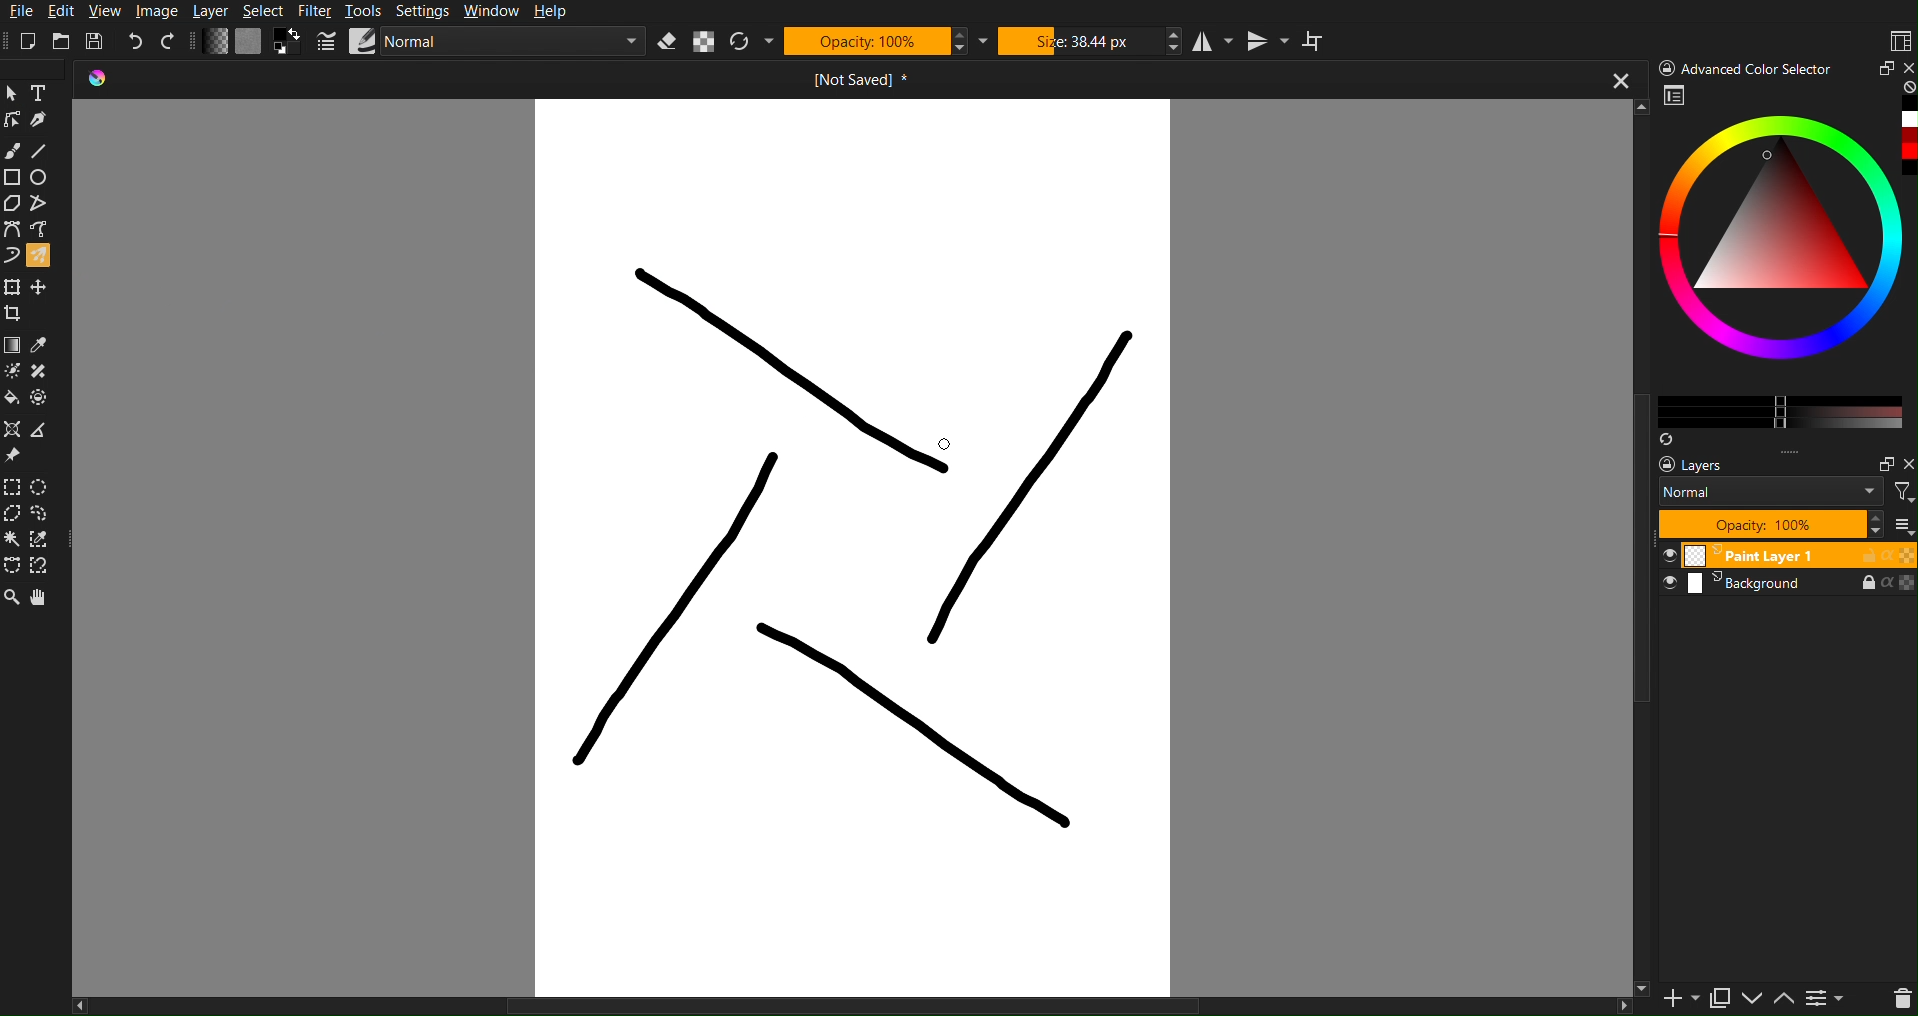  Describe the element at coordinates (63, 39) in the screenshot. I see `Open` at that location.